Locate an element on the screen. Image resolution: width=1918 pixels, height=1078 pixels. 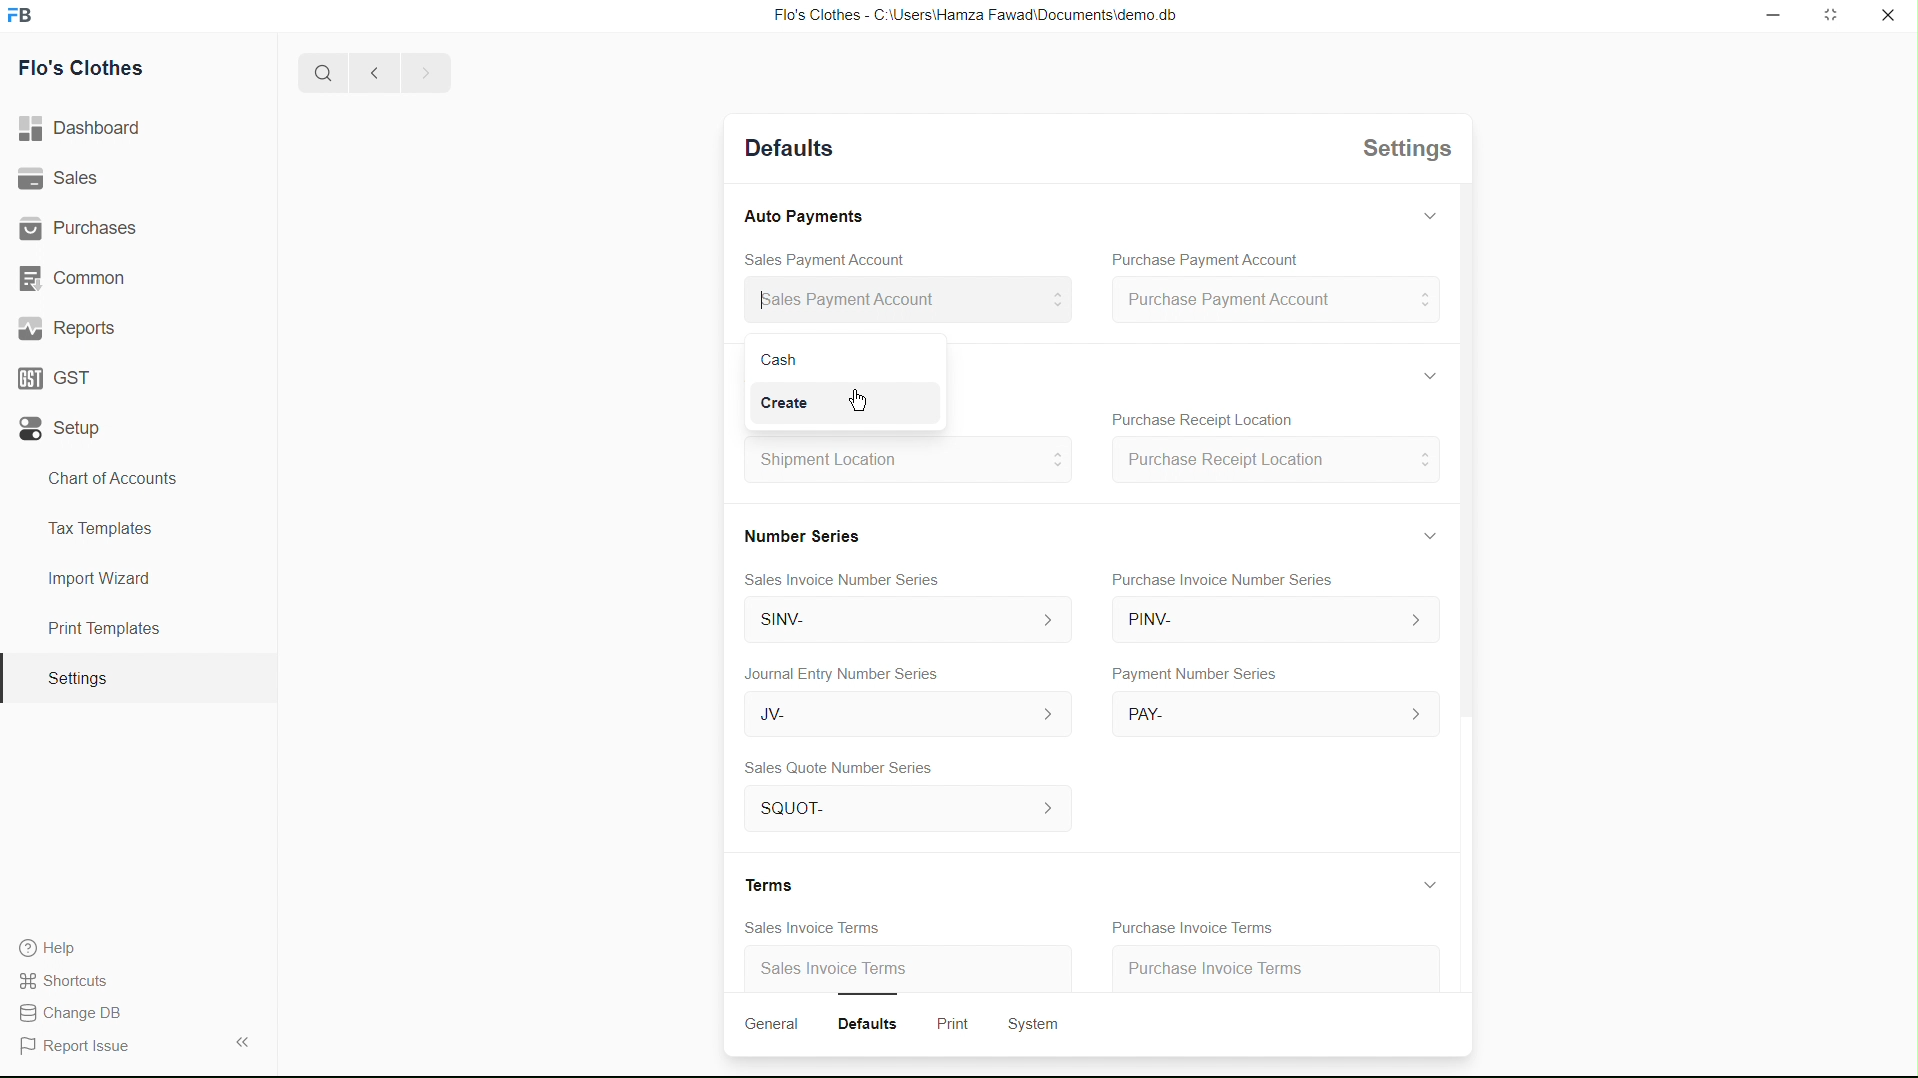
PAY- is located at coordinates (1276, 715).